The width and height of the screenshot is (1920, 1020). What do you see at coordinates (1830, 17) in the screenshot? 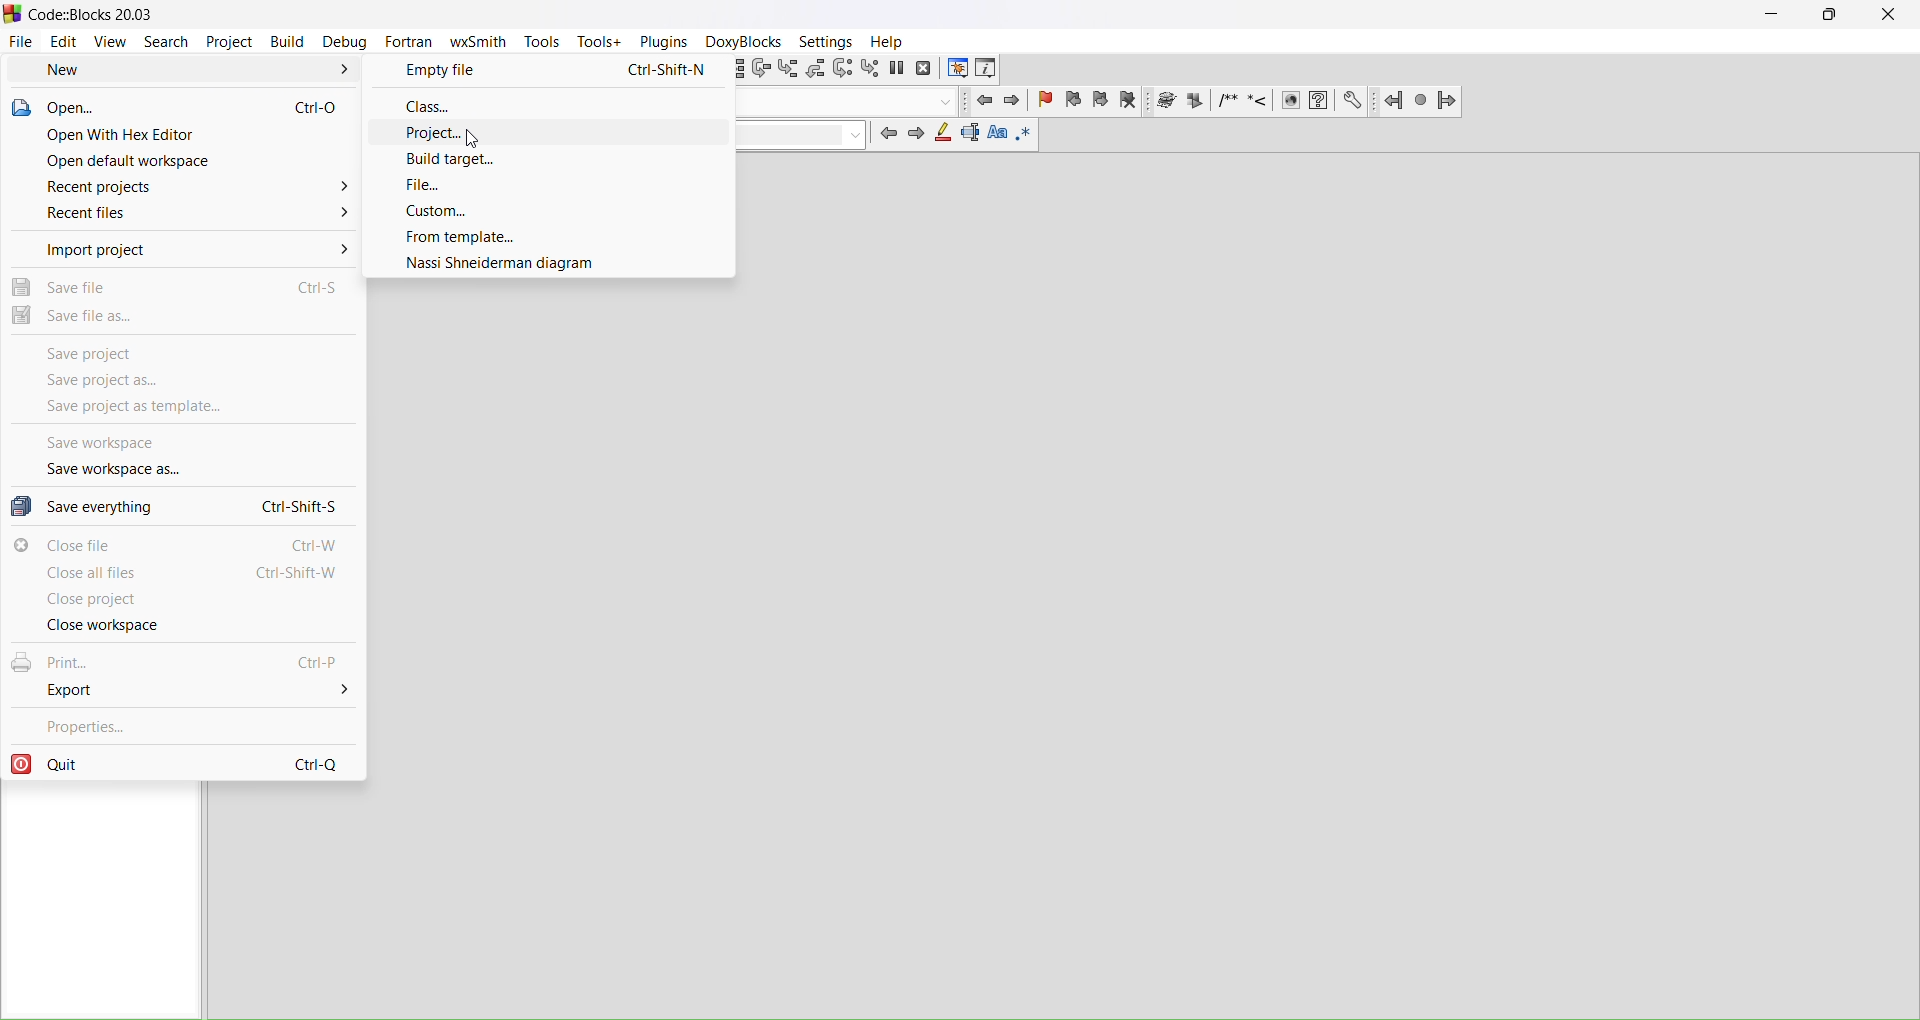
I see `maximize` at bounding box center [1830, 17].